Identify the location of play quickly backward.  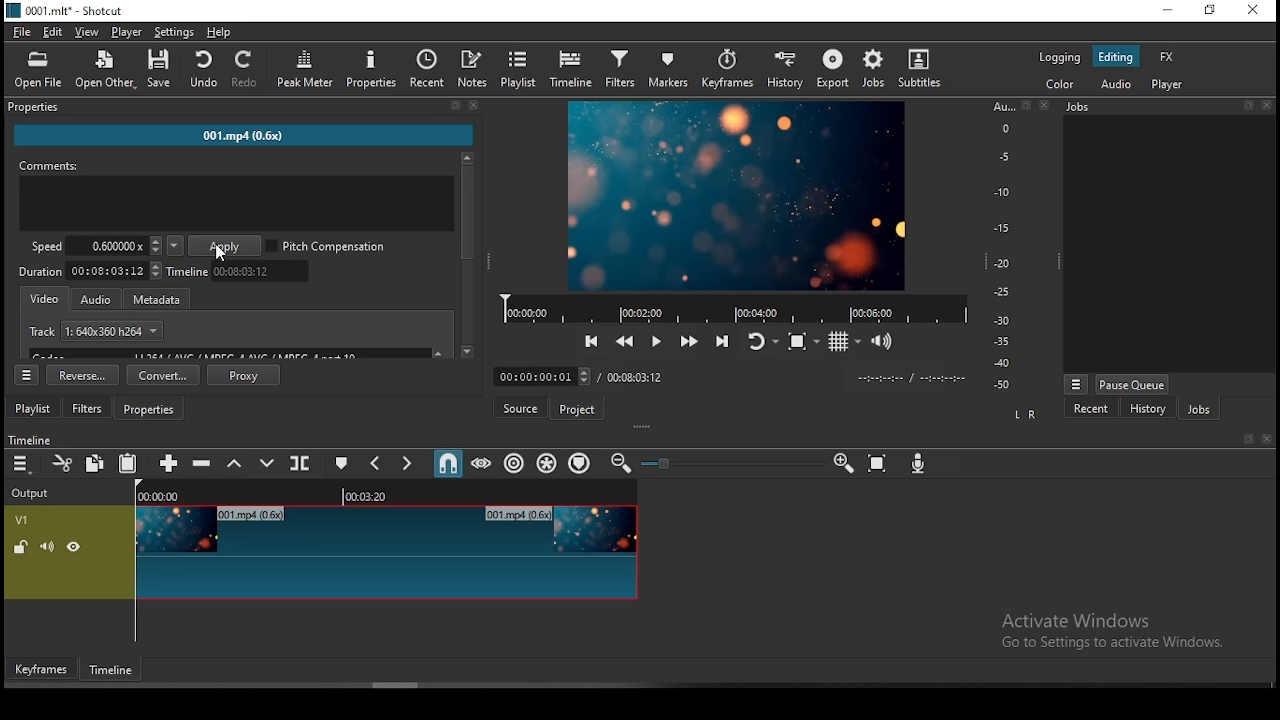
(627, 339).